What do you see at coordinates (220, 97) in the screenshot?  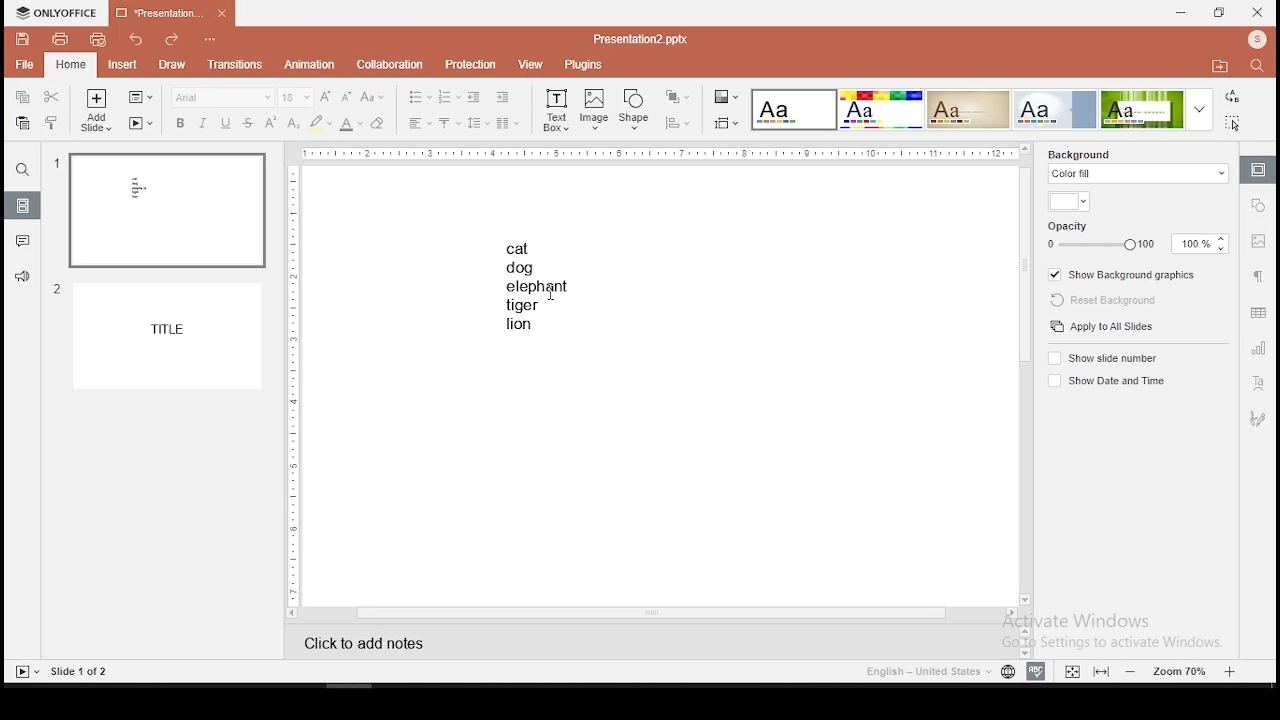 I see `font` at bounding box center [220, 97].